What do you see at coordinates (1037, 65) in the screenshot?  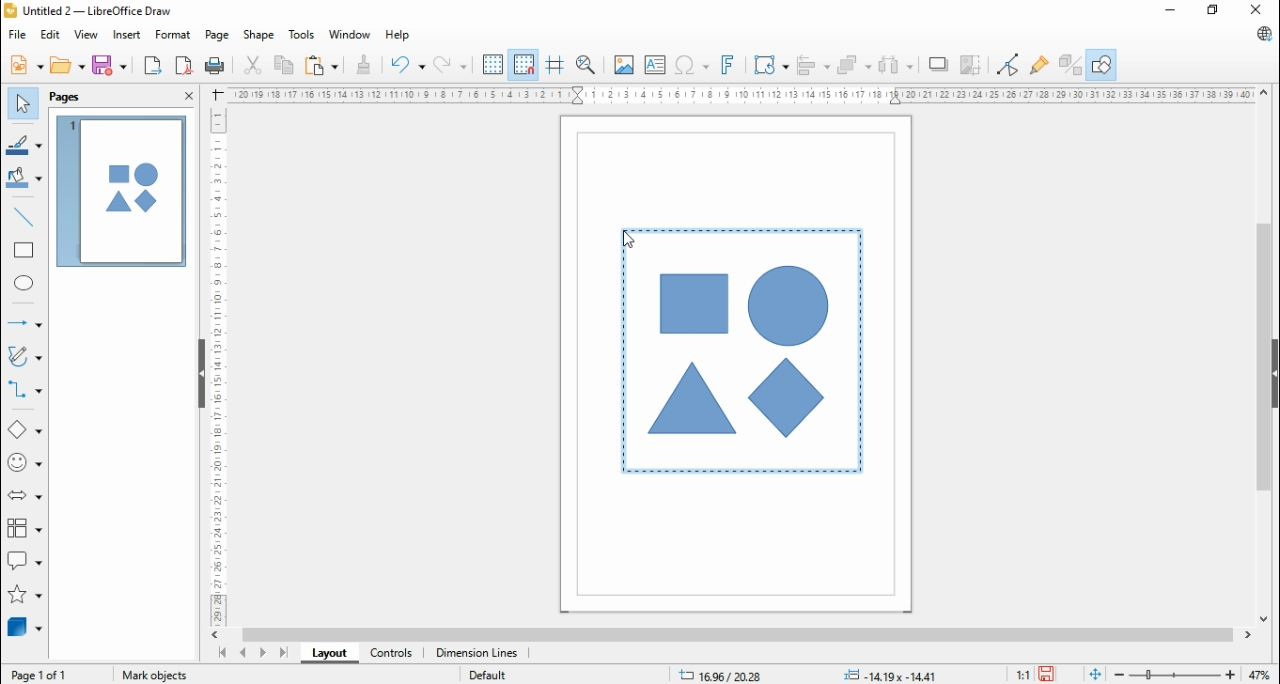 I see `show gluepoint function` at bounding box center [1037, 65].